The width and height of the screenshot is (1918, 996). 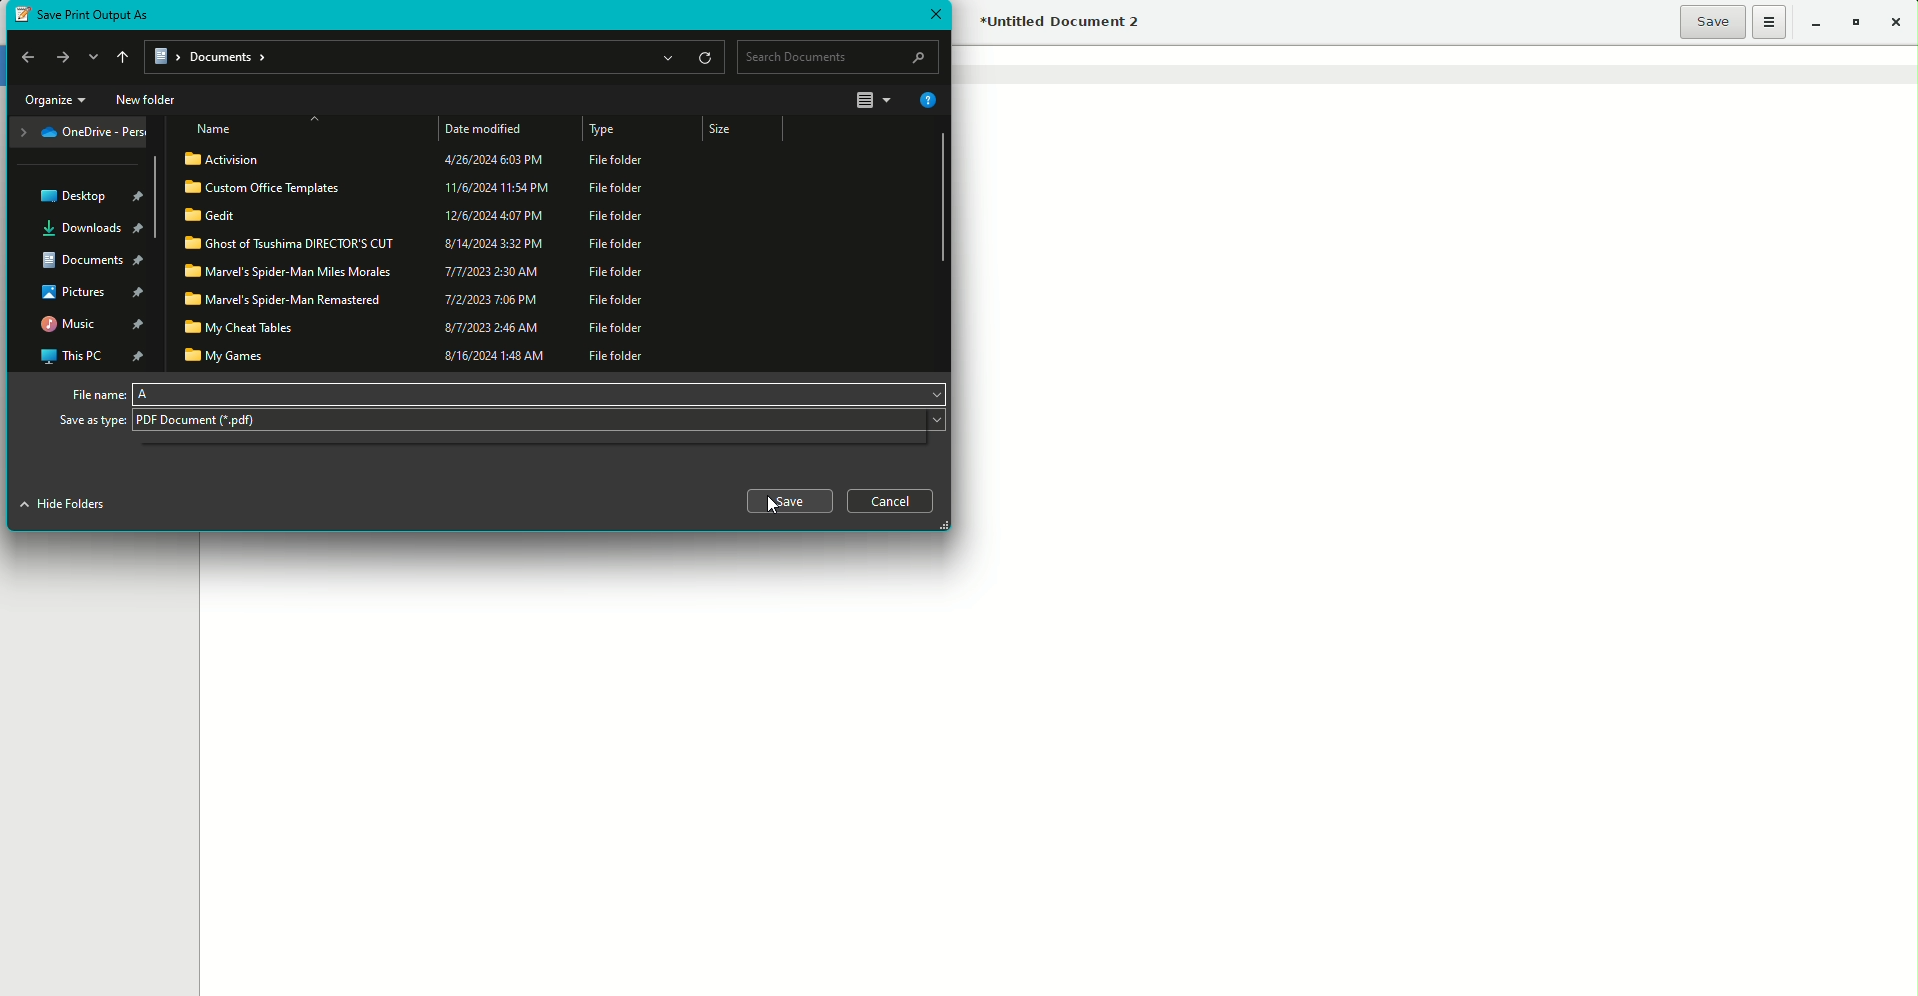 What do you see at coordinates (839, 57) in the screenshot?
I see `Search bar` at bounding box center [839, 57].